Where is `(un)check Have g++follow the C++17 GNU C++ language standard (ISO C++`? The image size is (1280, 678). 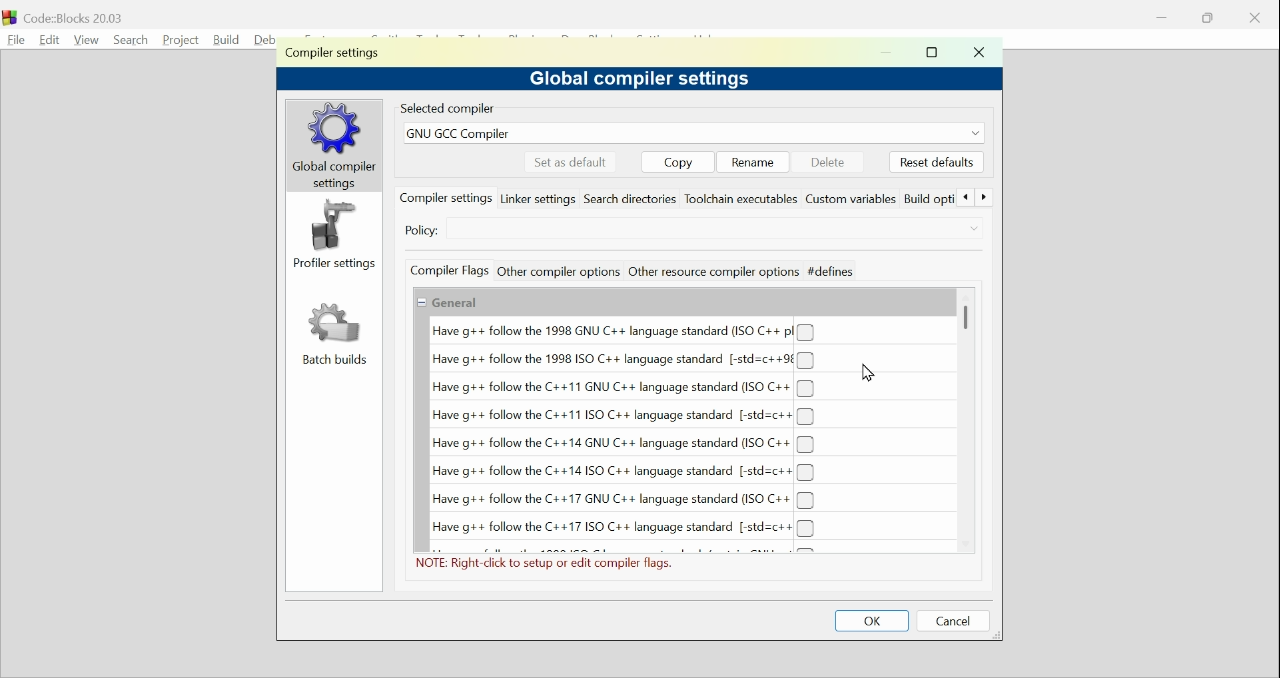
(un)check Have g++follow the C++17 GNU C++ language standard (ISO C++ is located at coordinates (621, 498).